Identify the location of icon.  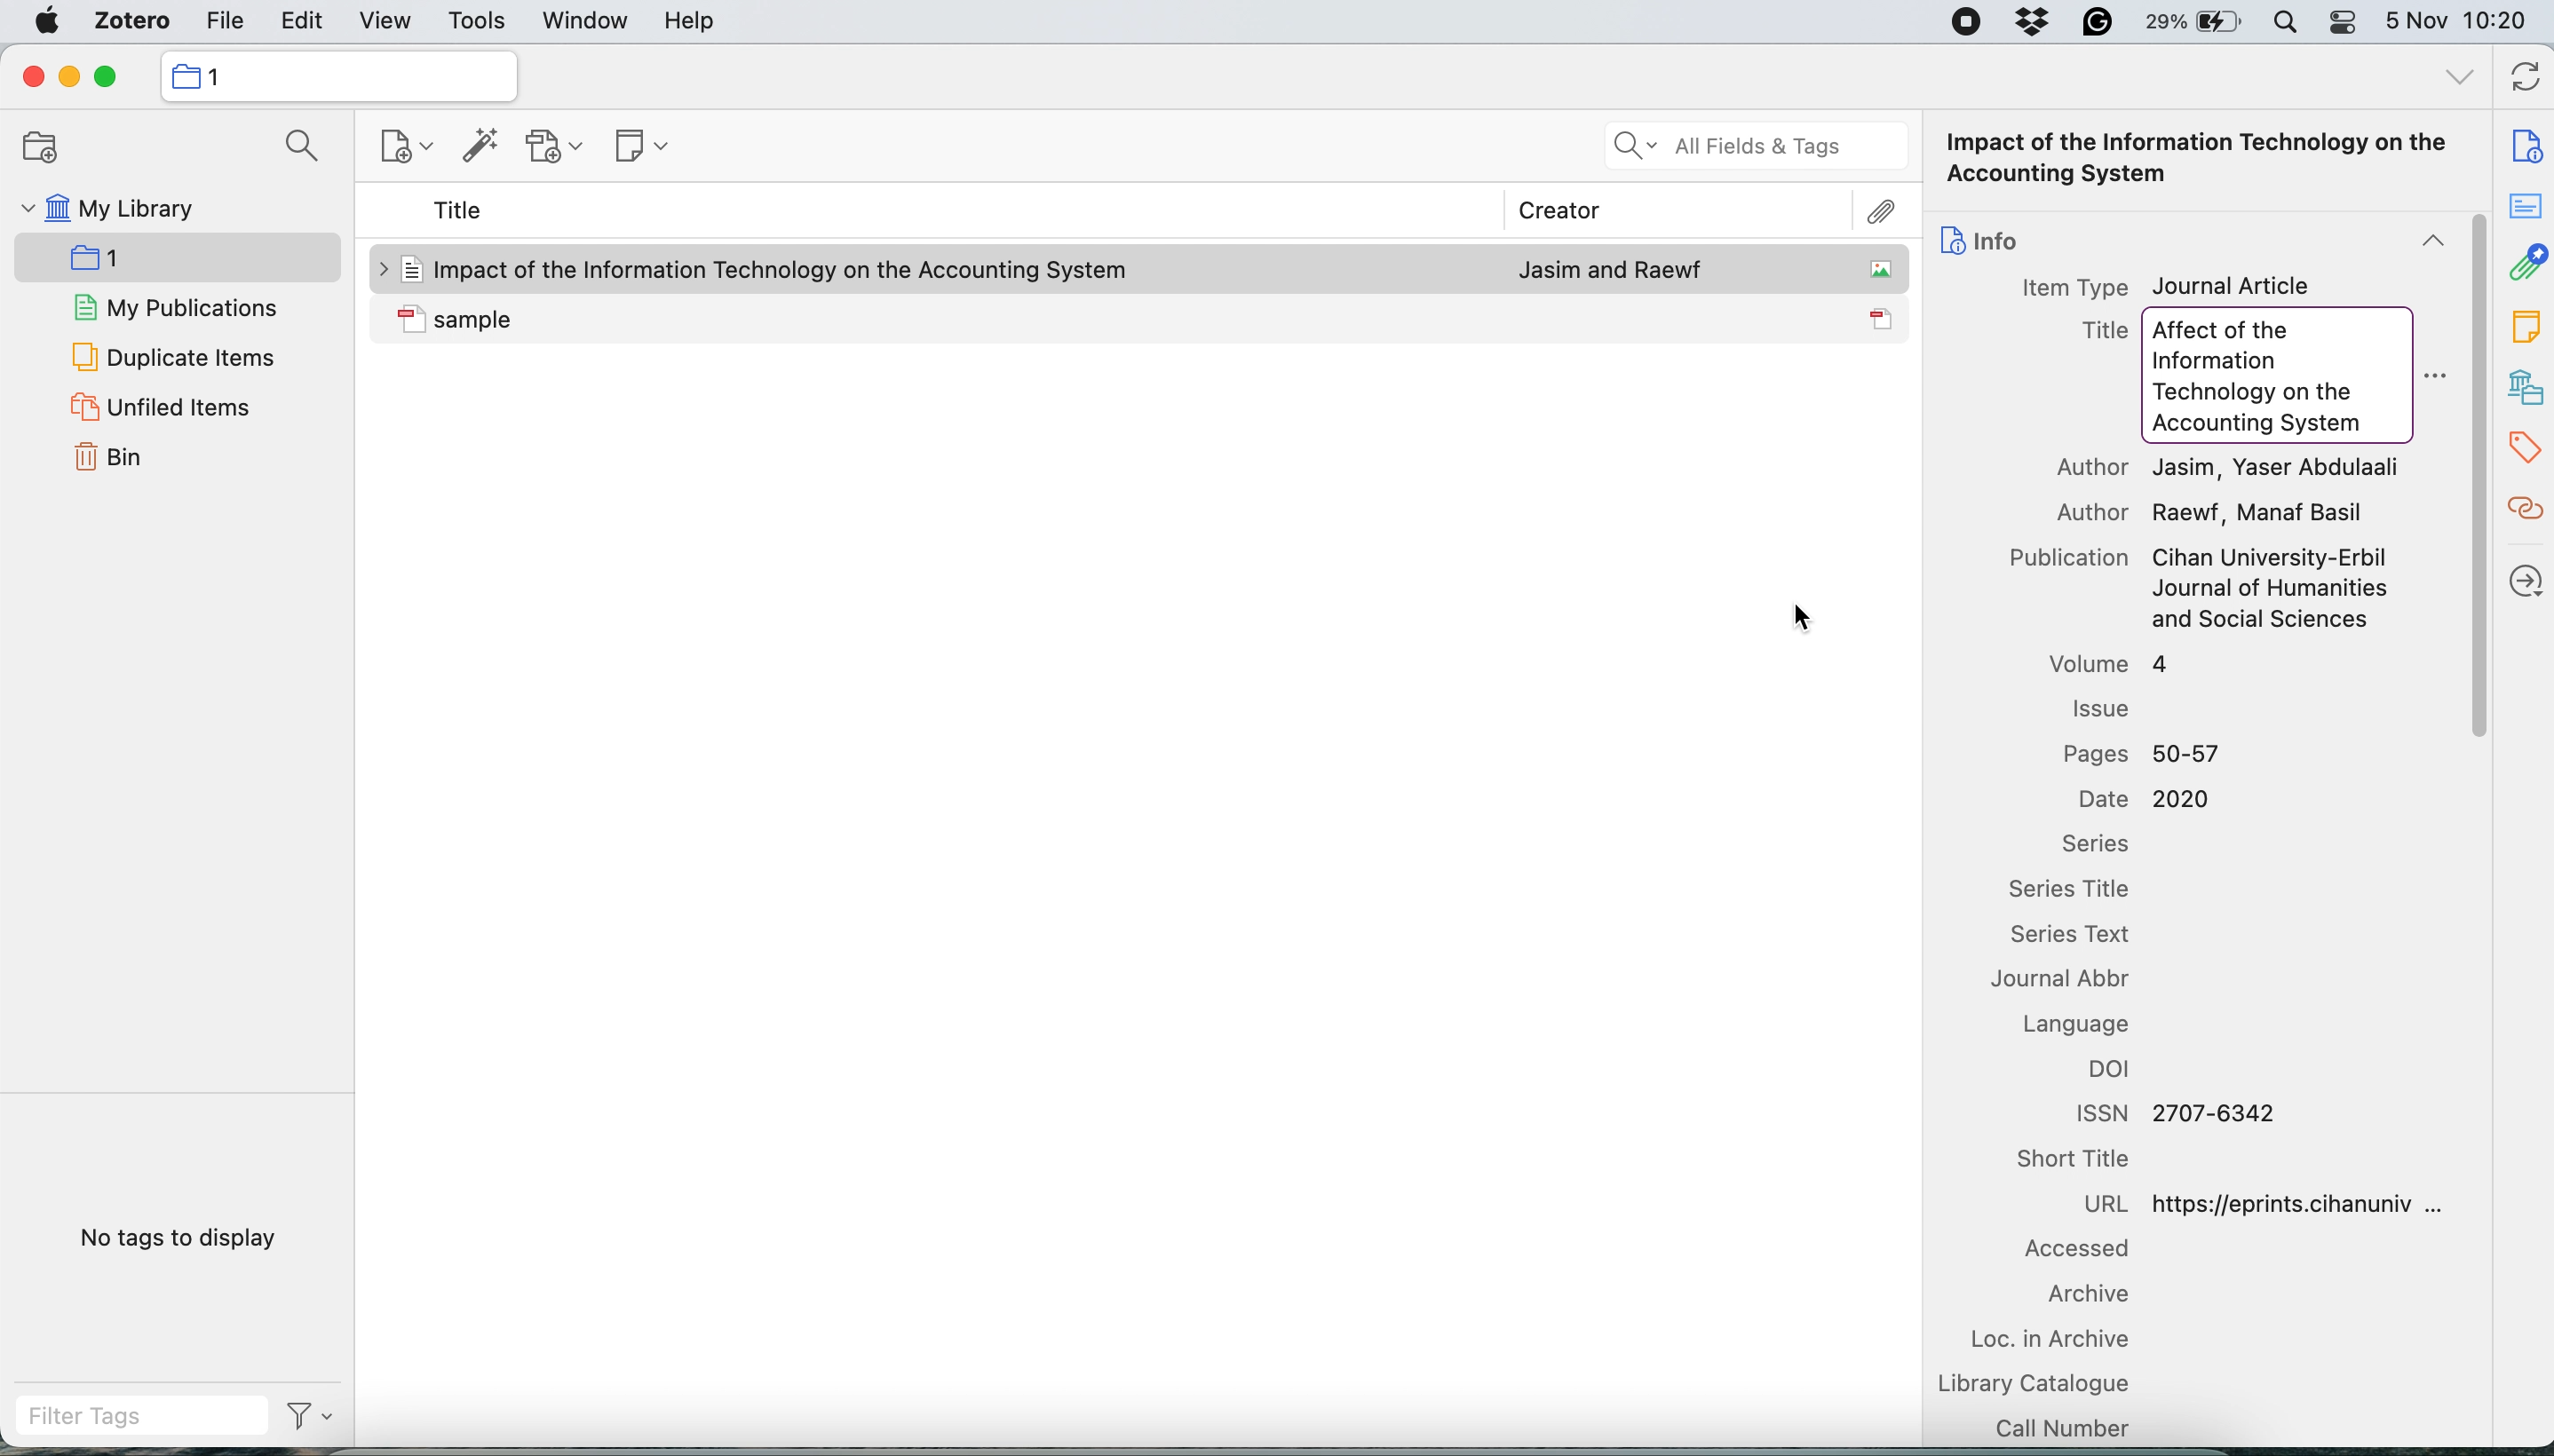
(1883, 269).